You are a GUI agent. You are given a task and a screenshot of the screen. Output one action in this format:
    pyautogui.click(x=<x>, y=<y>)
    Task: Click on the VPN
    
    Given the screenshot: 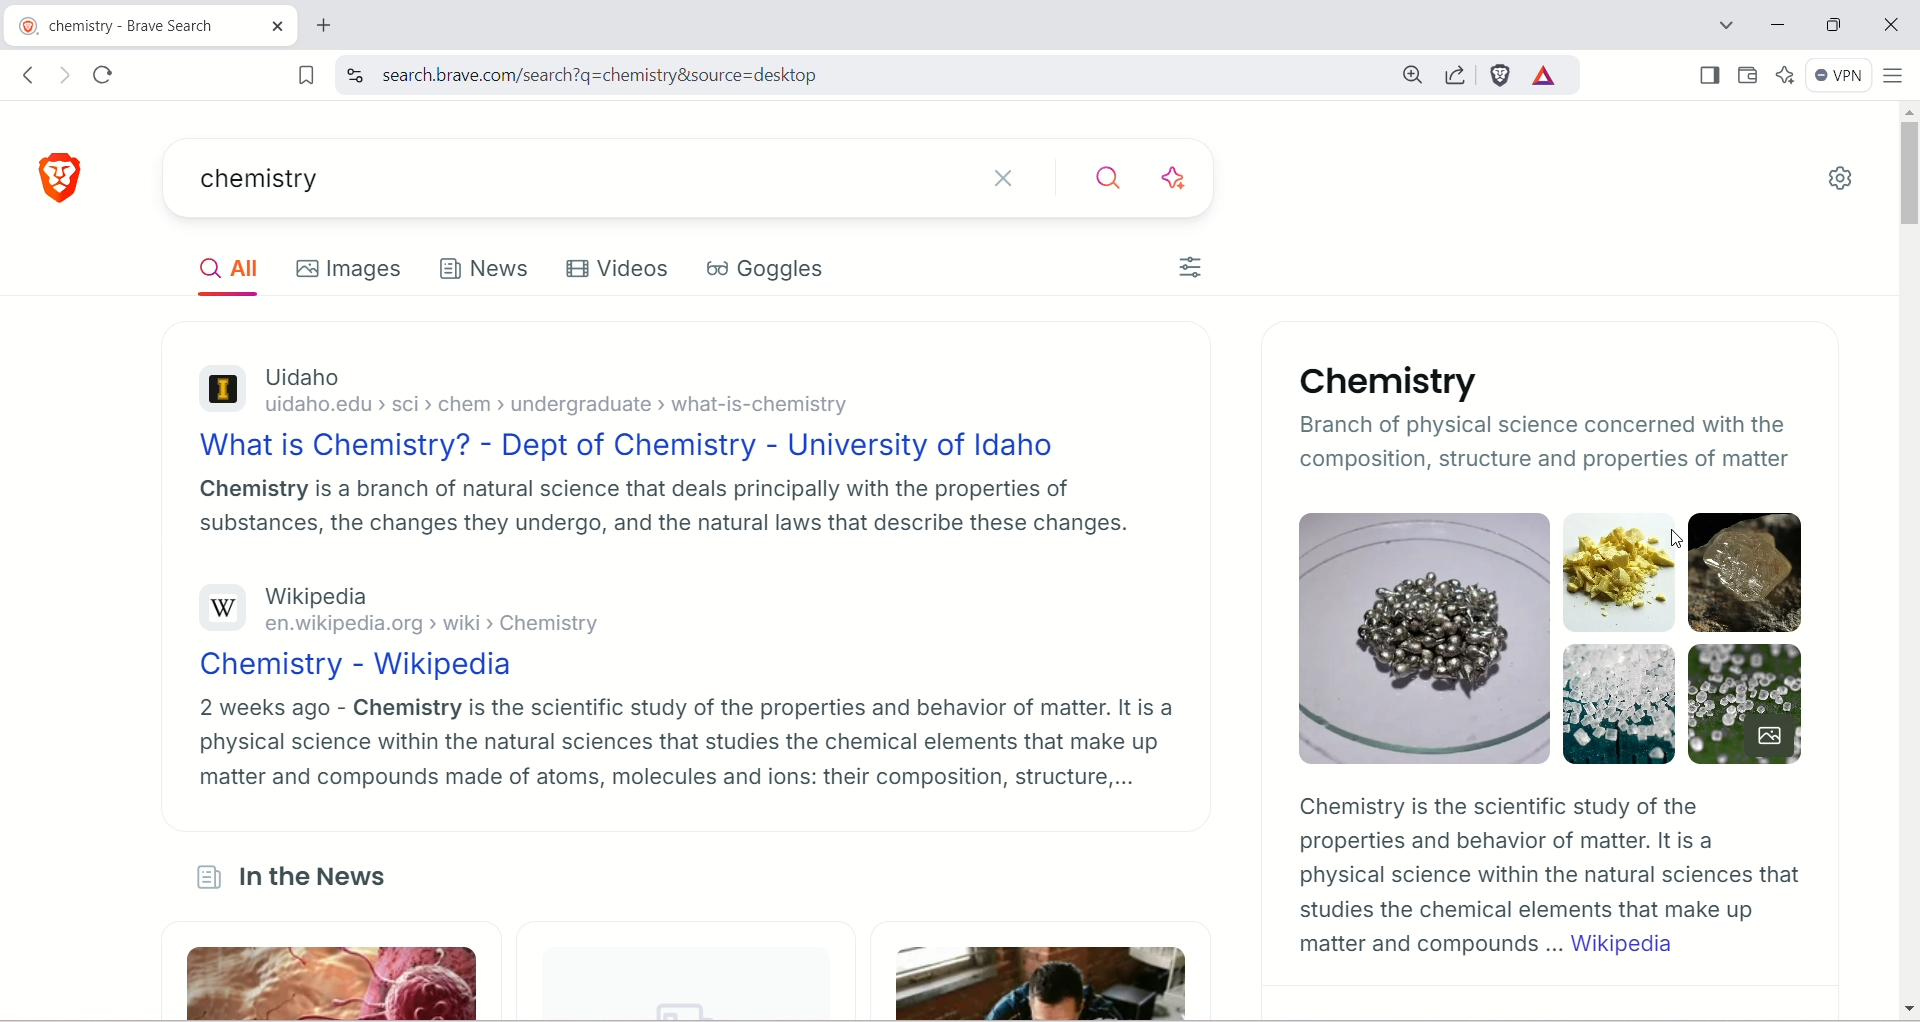 What is the action you would take?
    pyautogui.click(x=1837, y=77)
    